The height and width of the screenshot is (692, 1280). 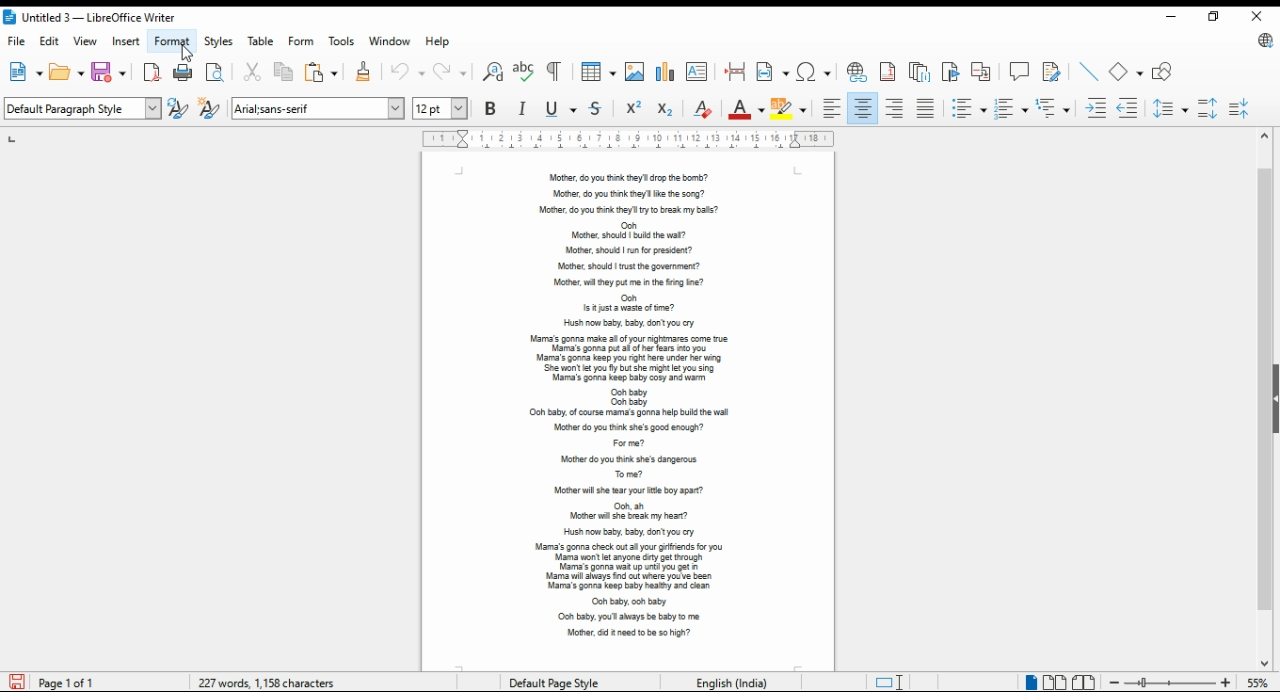 What do you see at coordinates (599, 72) in the screenshot?
I see `insert tables` at bounding box center [599, 72].